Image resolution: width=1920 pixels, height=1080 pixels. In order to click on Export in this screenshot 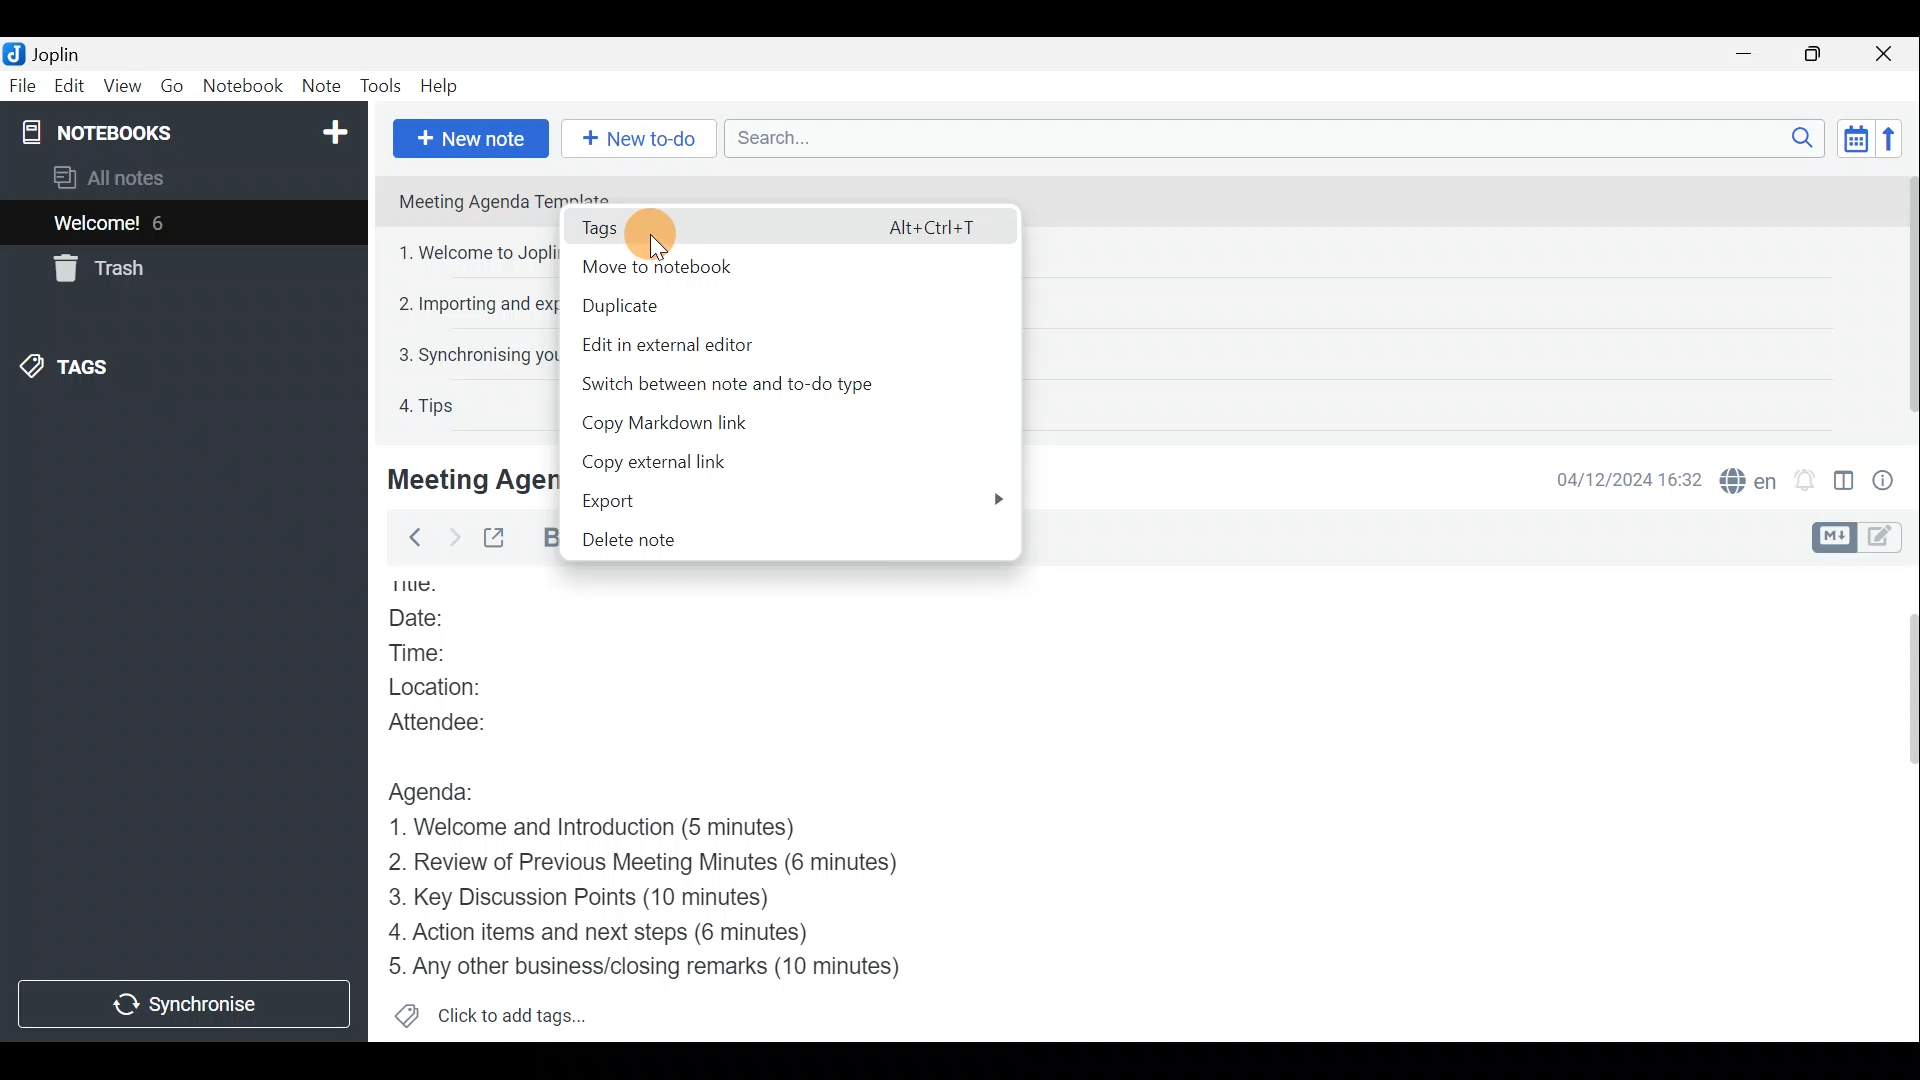, I will do `click(658, 498)`.